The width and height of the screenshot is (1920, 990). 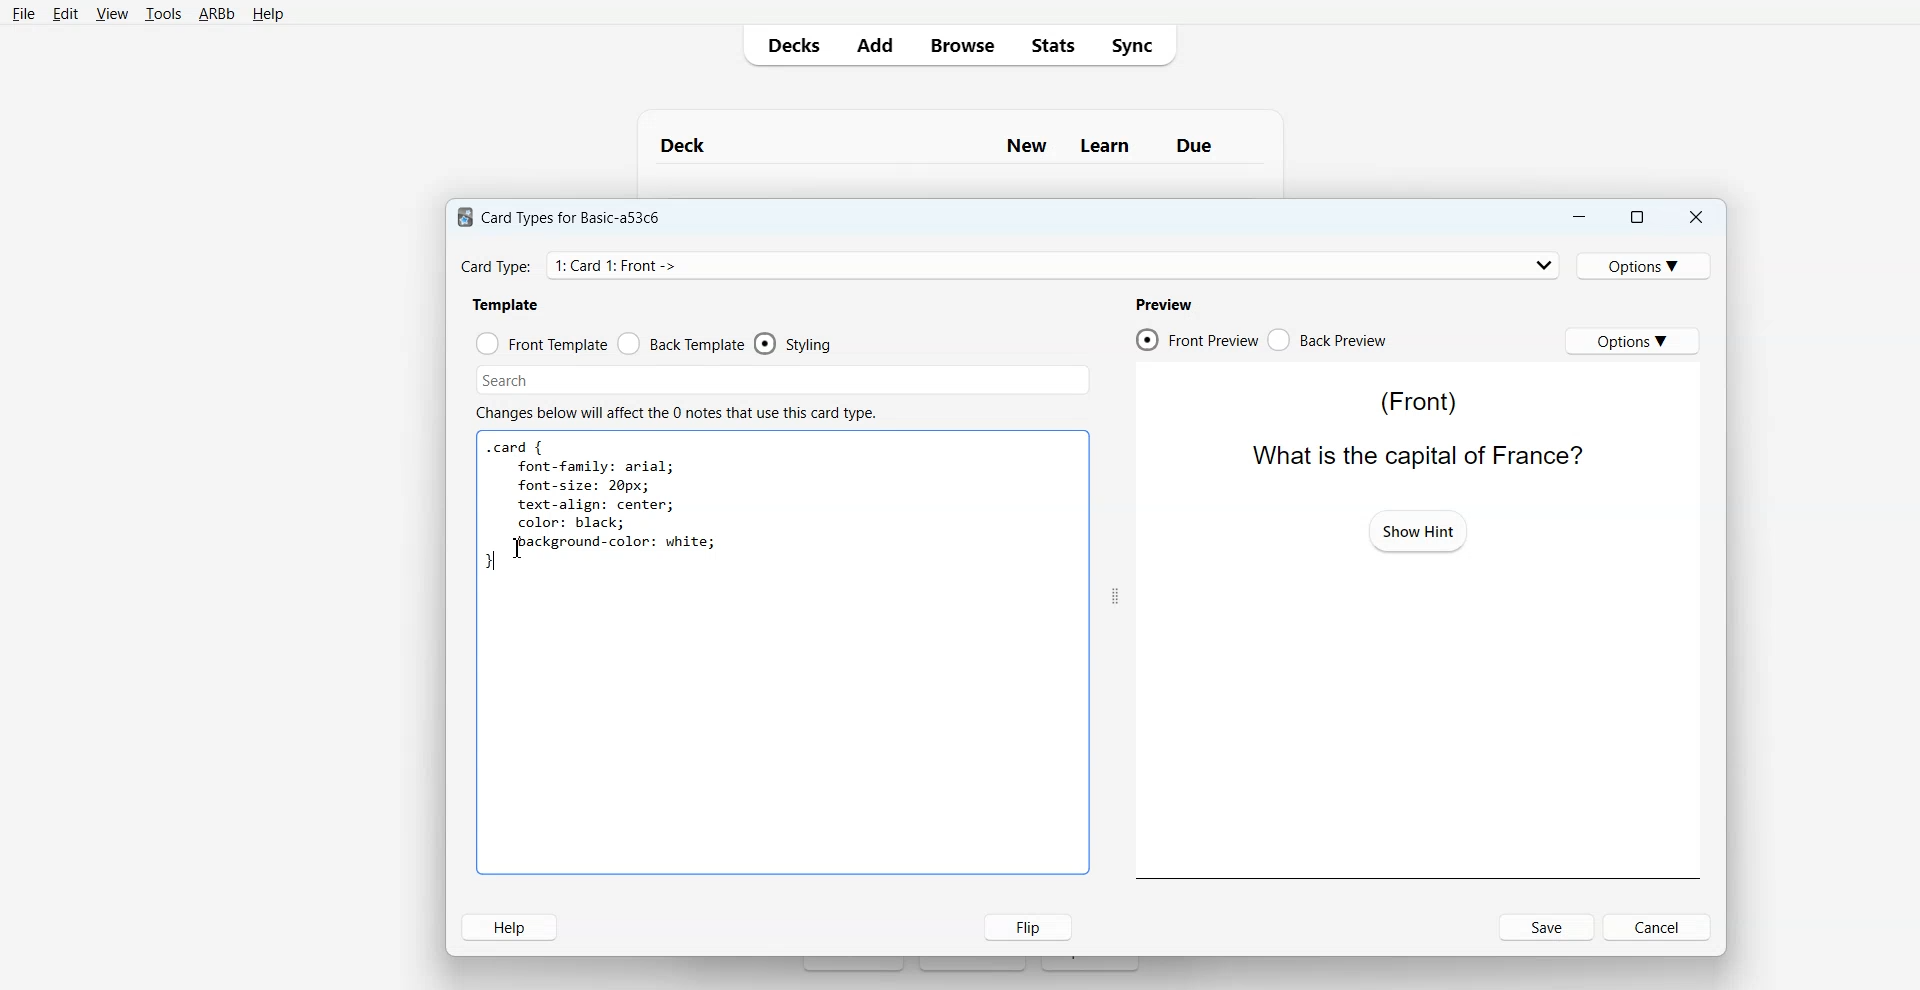 What do you see at coordinates (681, 344) in the screenshot?
I see `Back Template` at bounding box center [681, 344].